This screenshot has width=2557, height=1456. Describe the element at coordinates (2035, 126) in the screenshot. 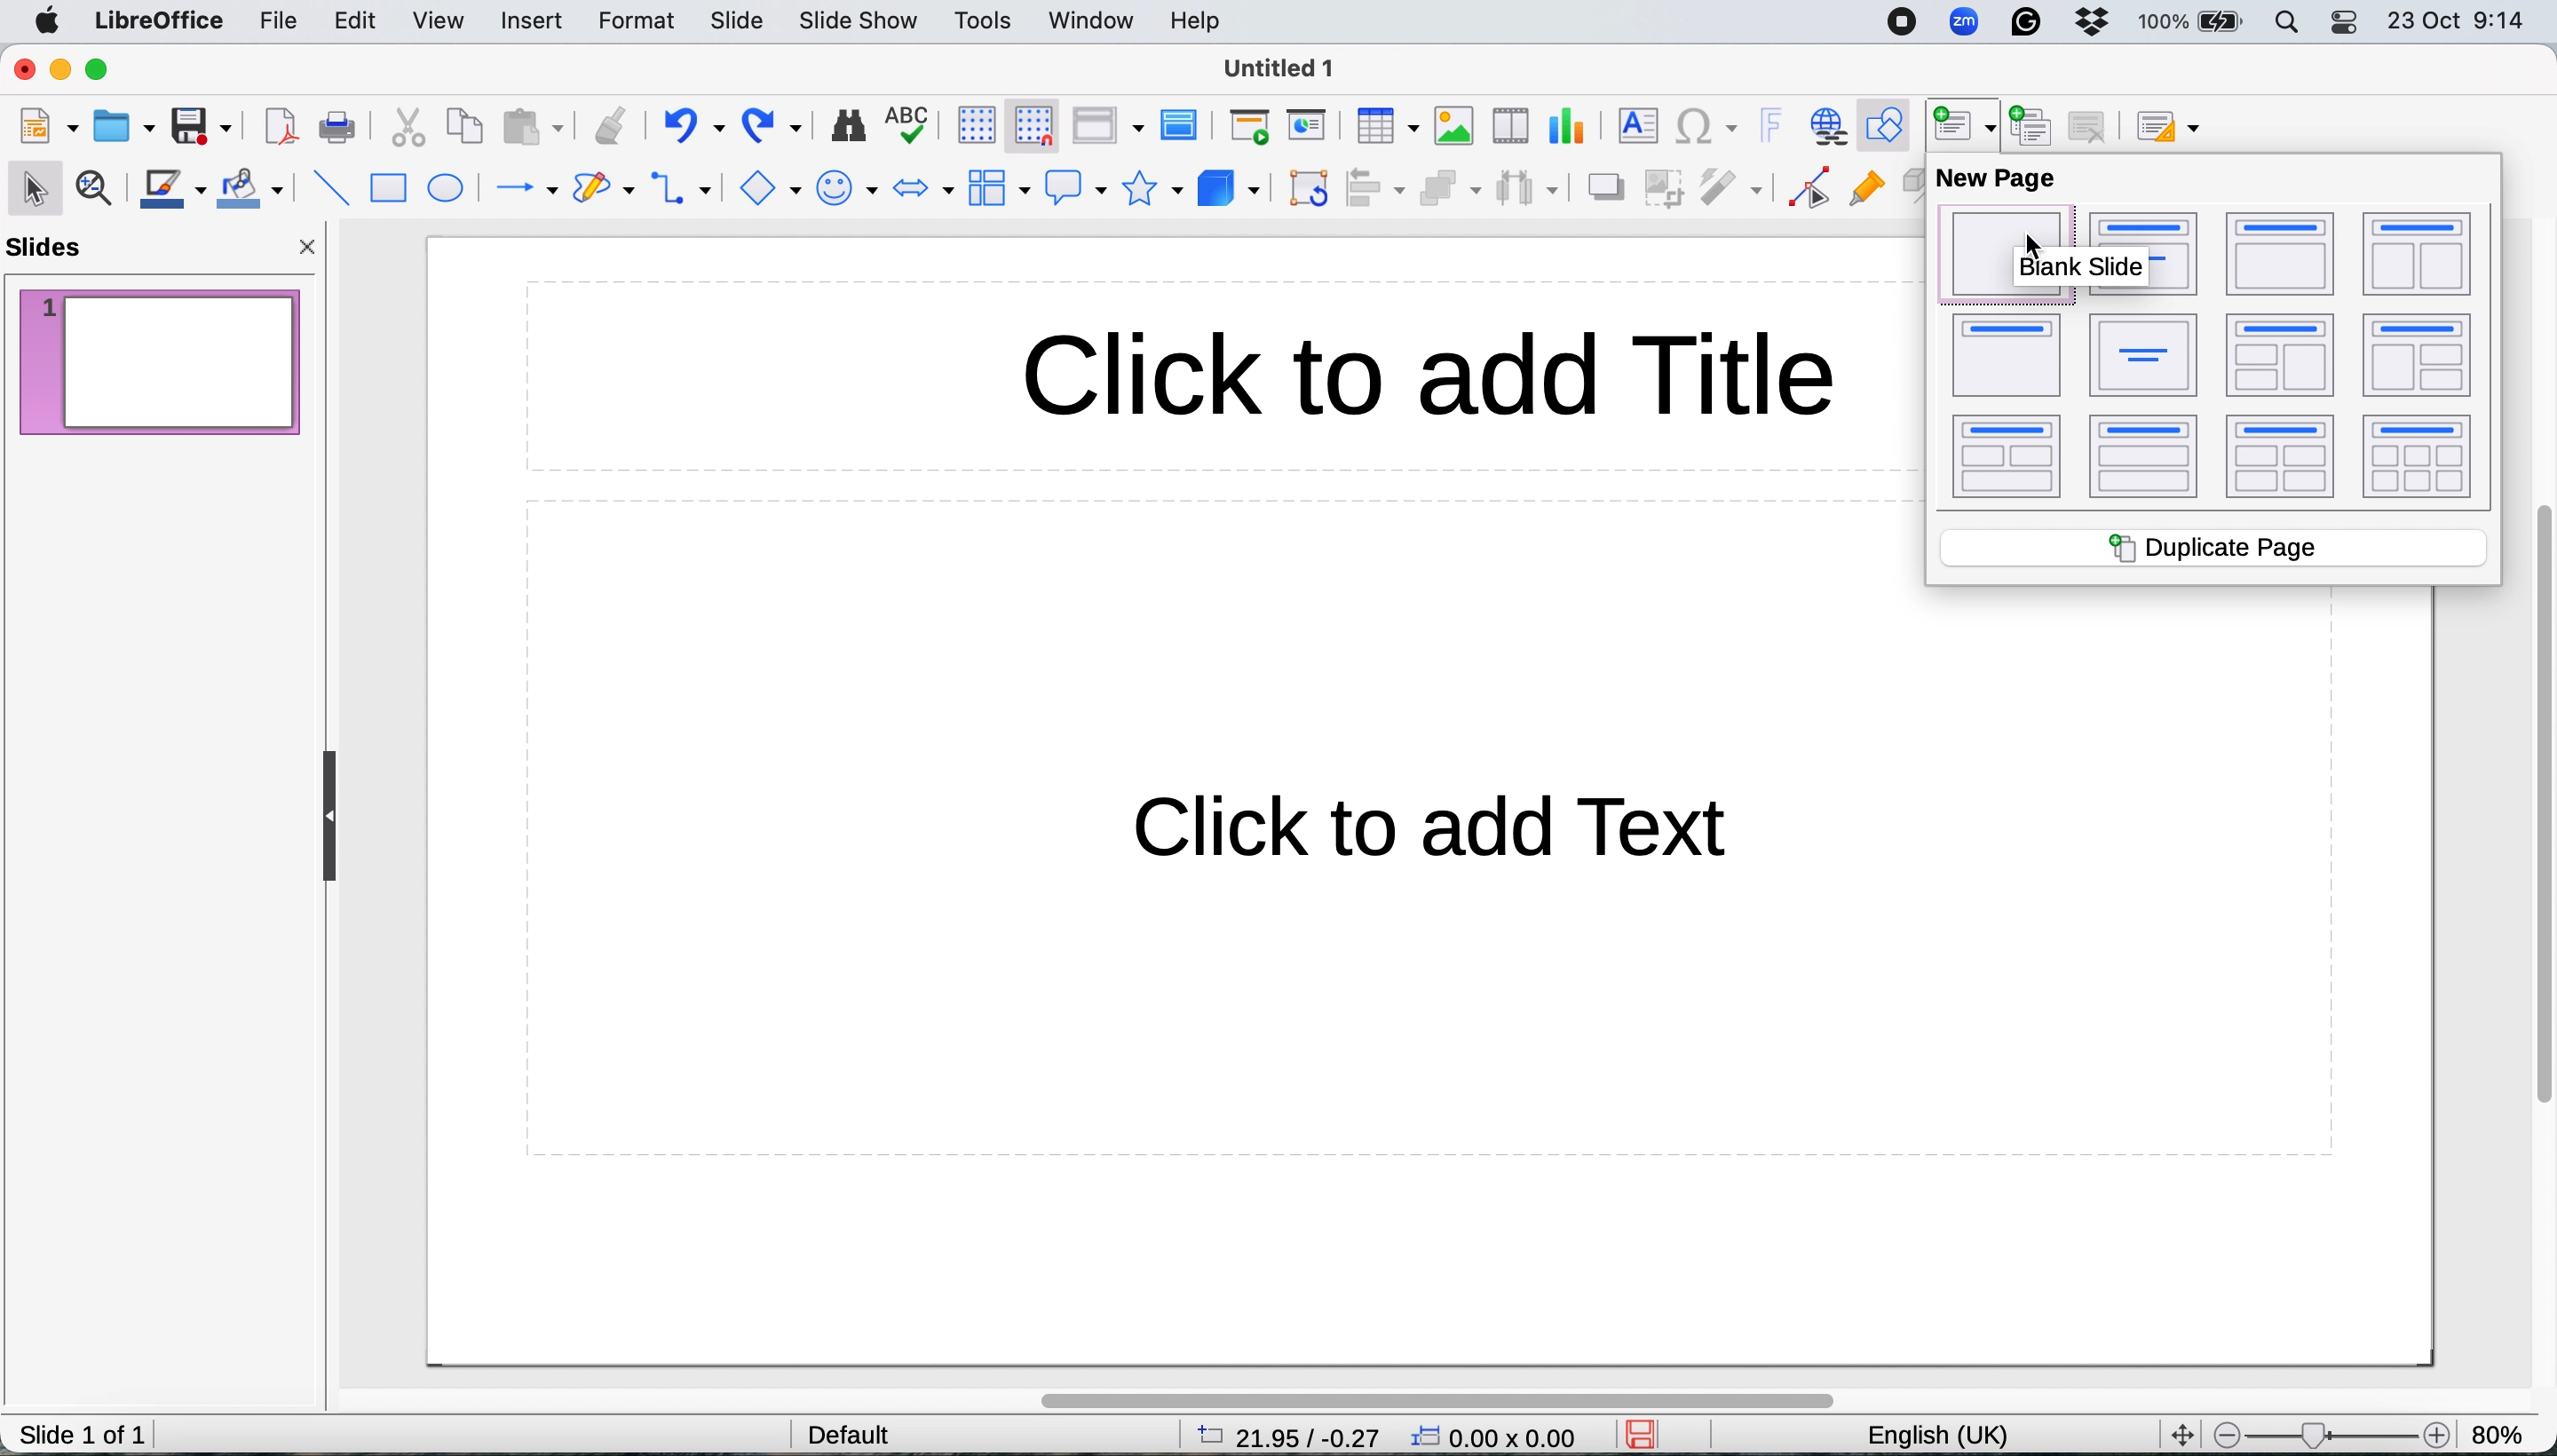

I see `duplicate slide` at that location.